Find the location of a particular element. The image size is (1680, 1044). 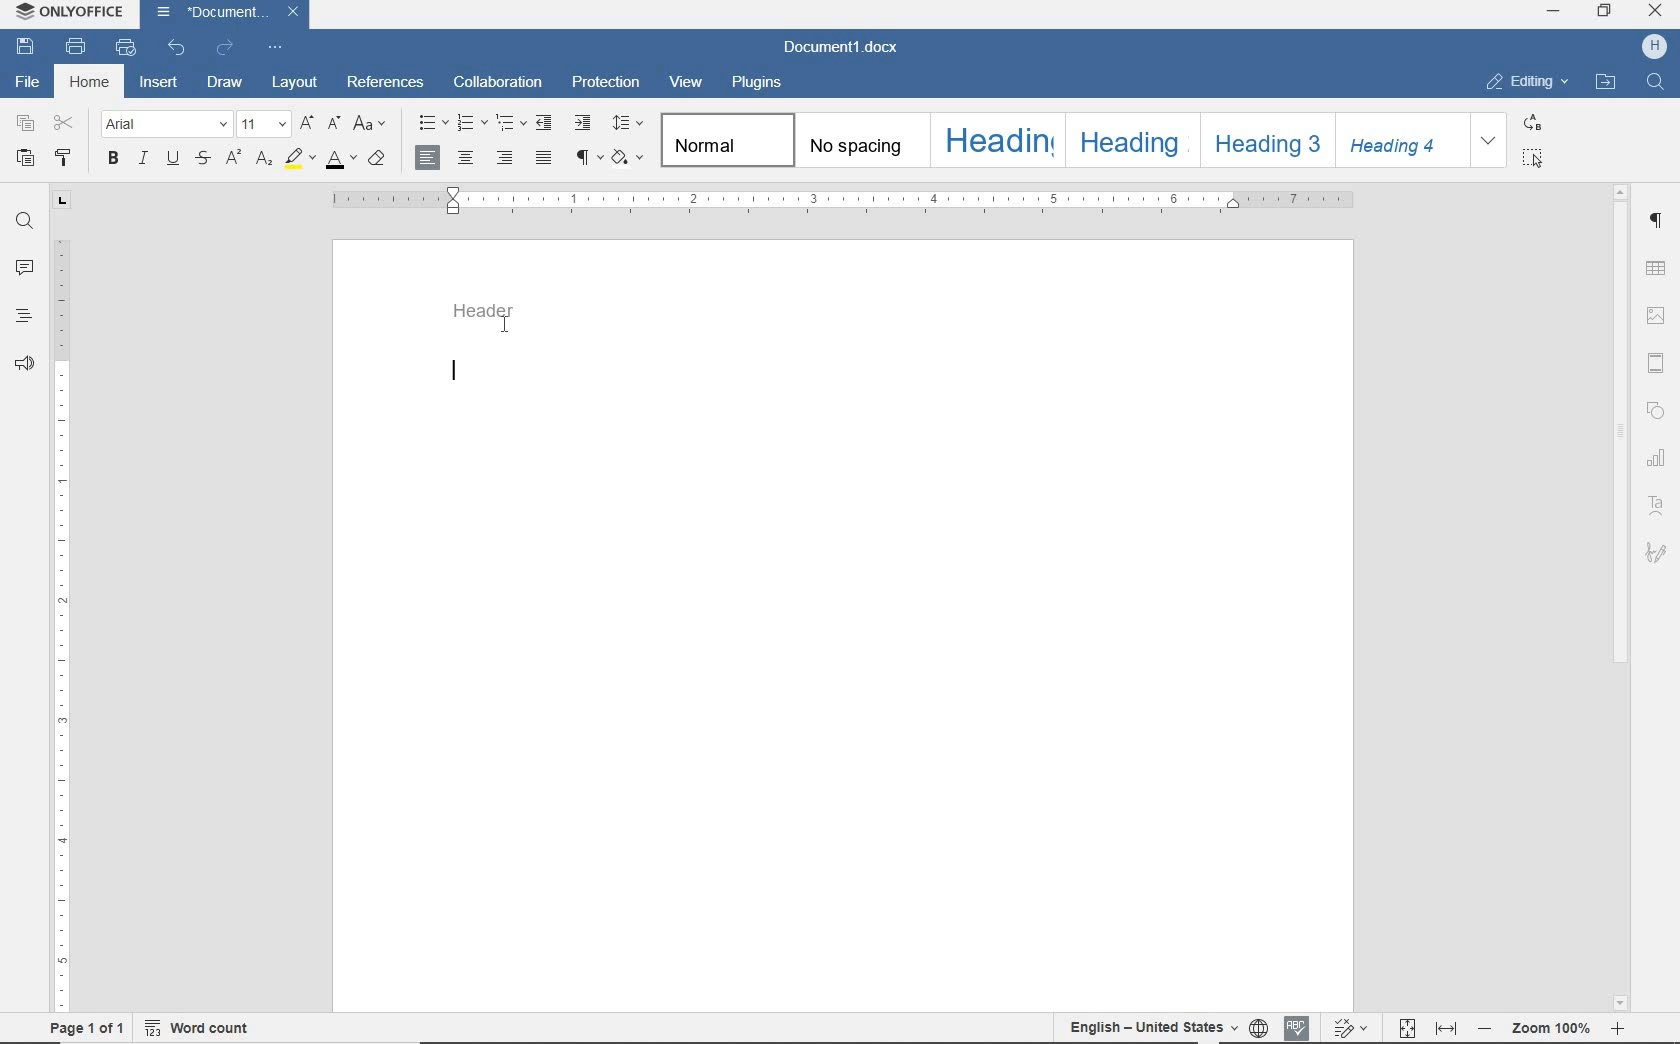

nonprinting characters is located at coordinates (588, 157).